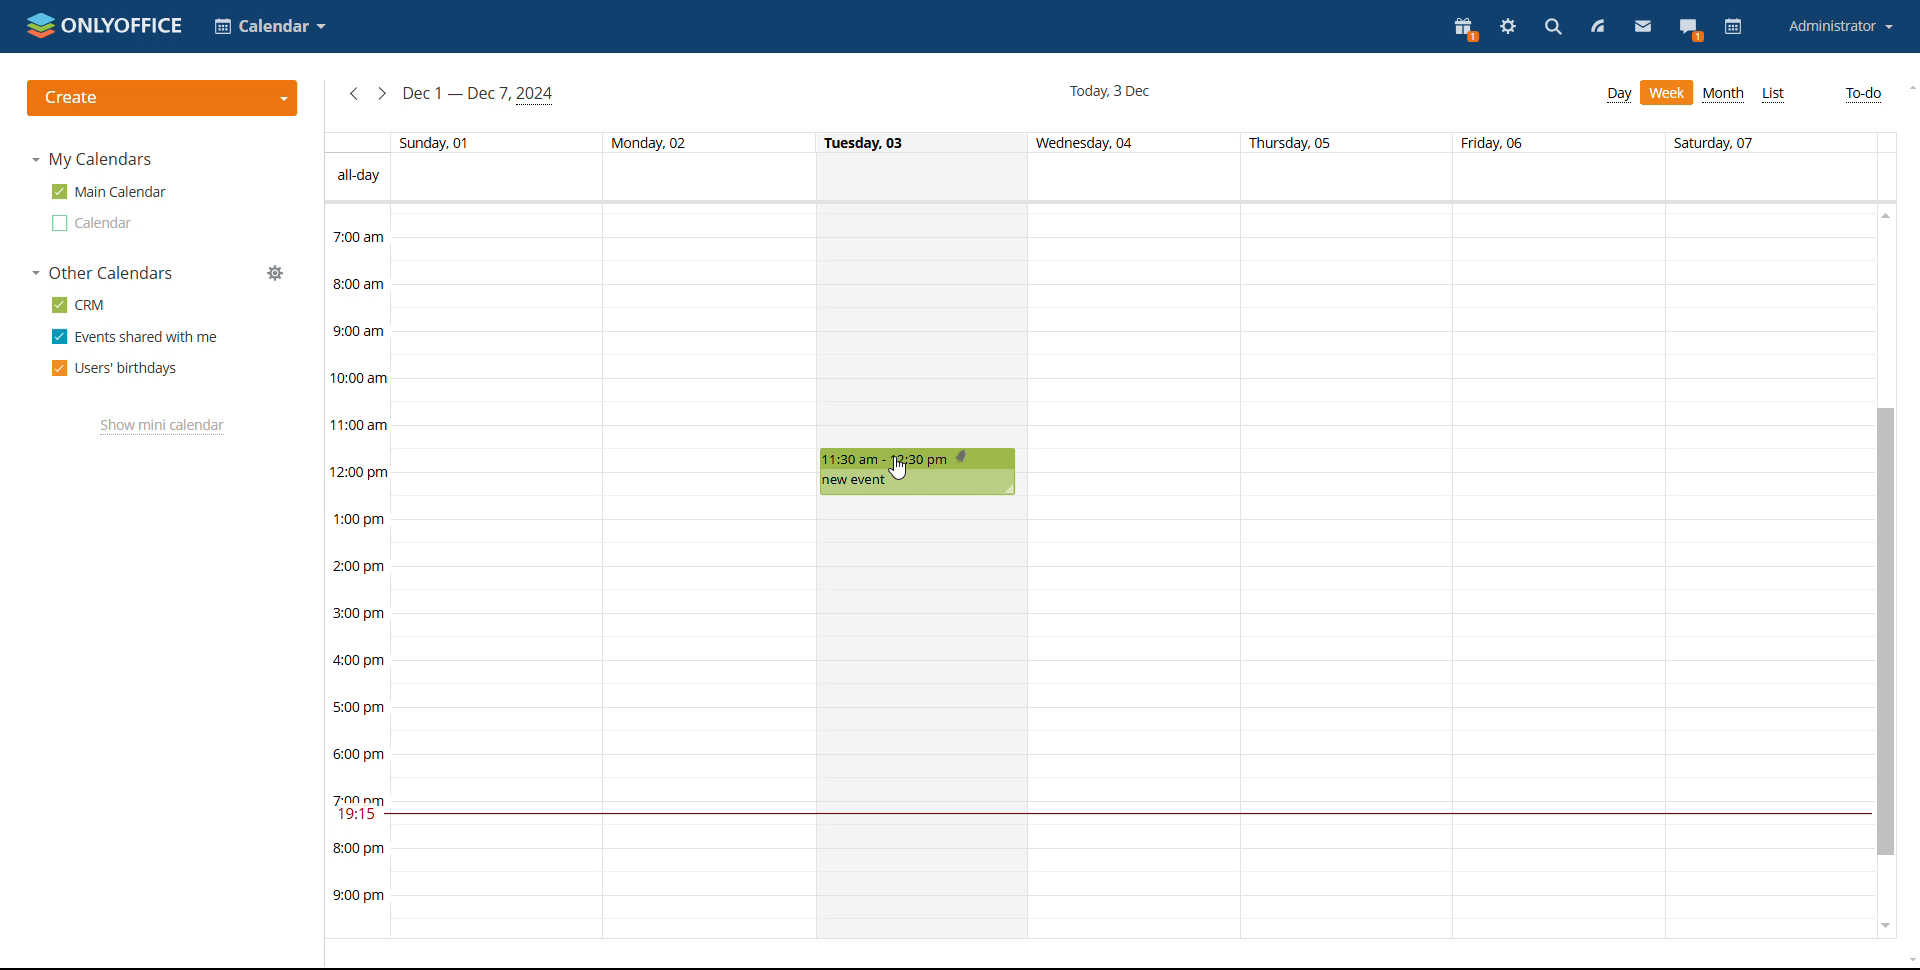  Describe the element at coordinates (1642, 29) in the screenshot. I see `mail` at that location.